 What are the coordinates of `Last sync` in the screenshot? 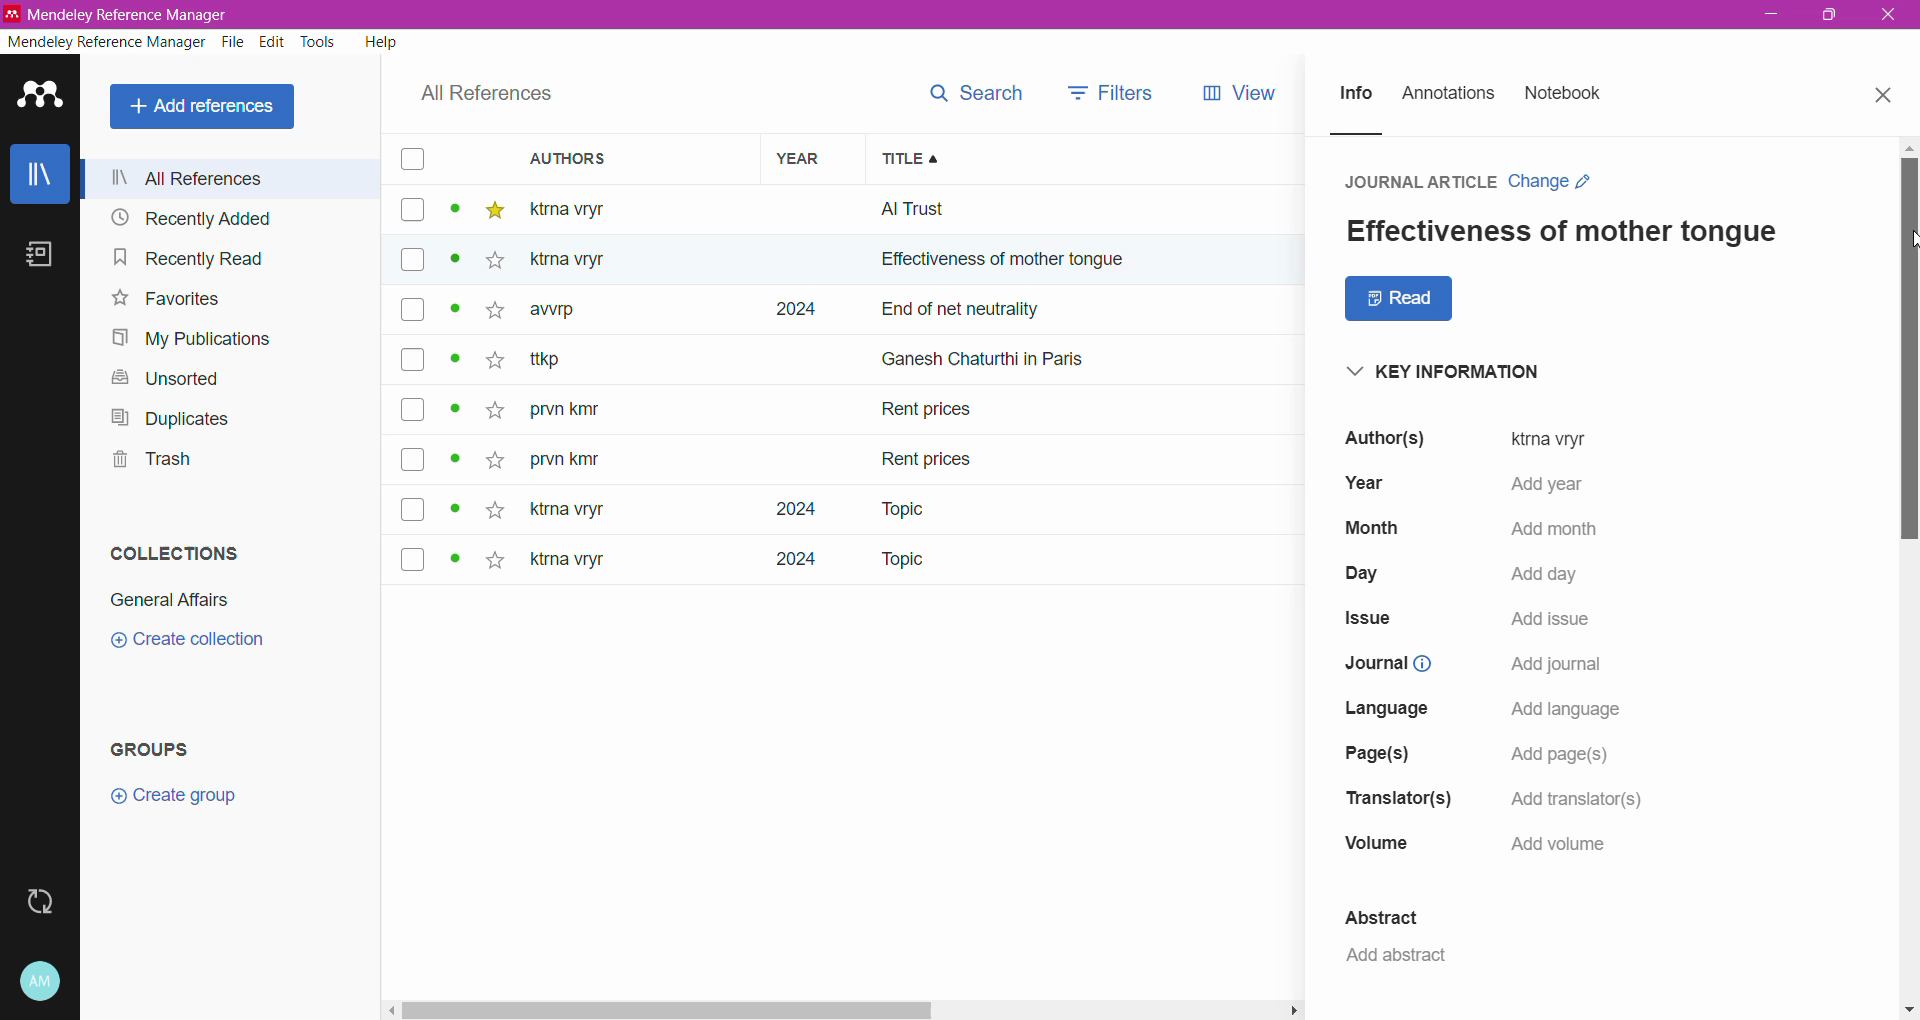 It's located at (39, 902).